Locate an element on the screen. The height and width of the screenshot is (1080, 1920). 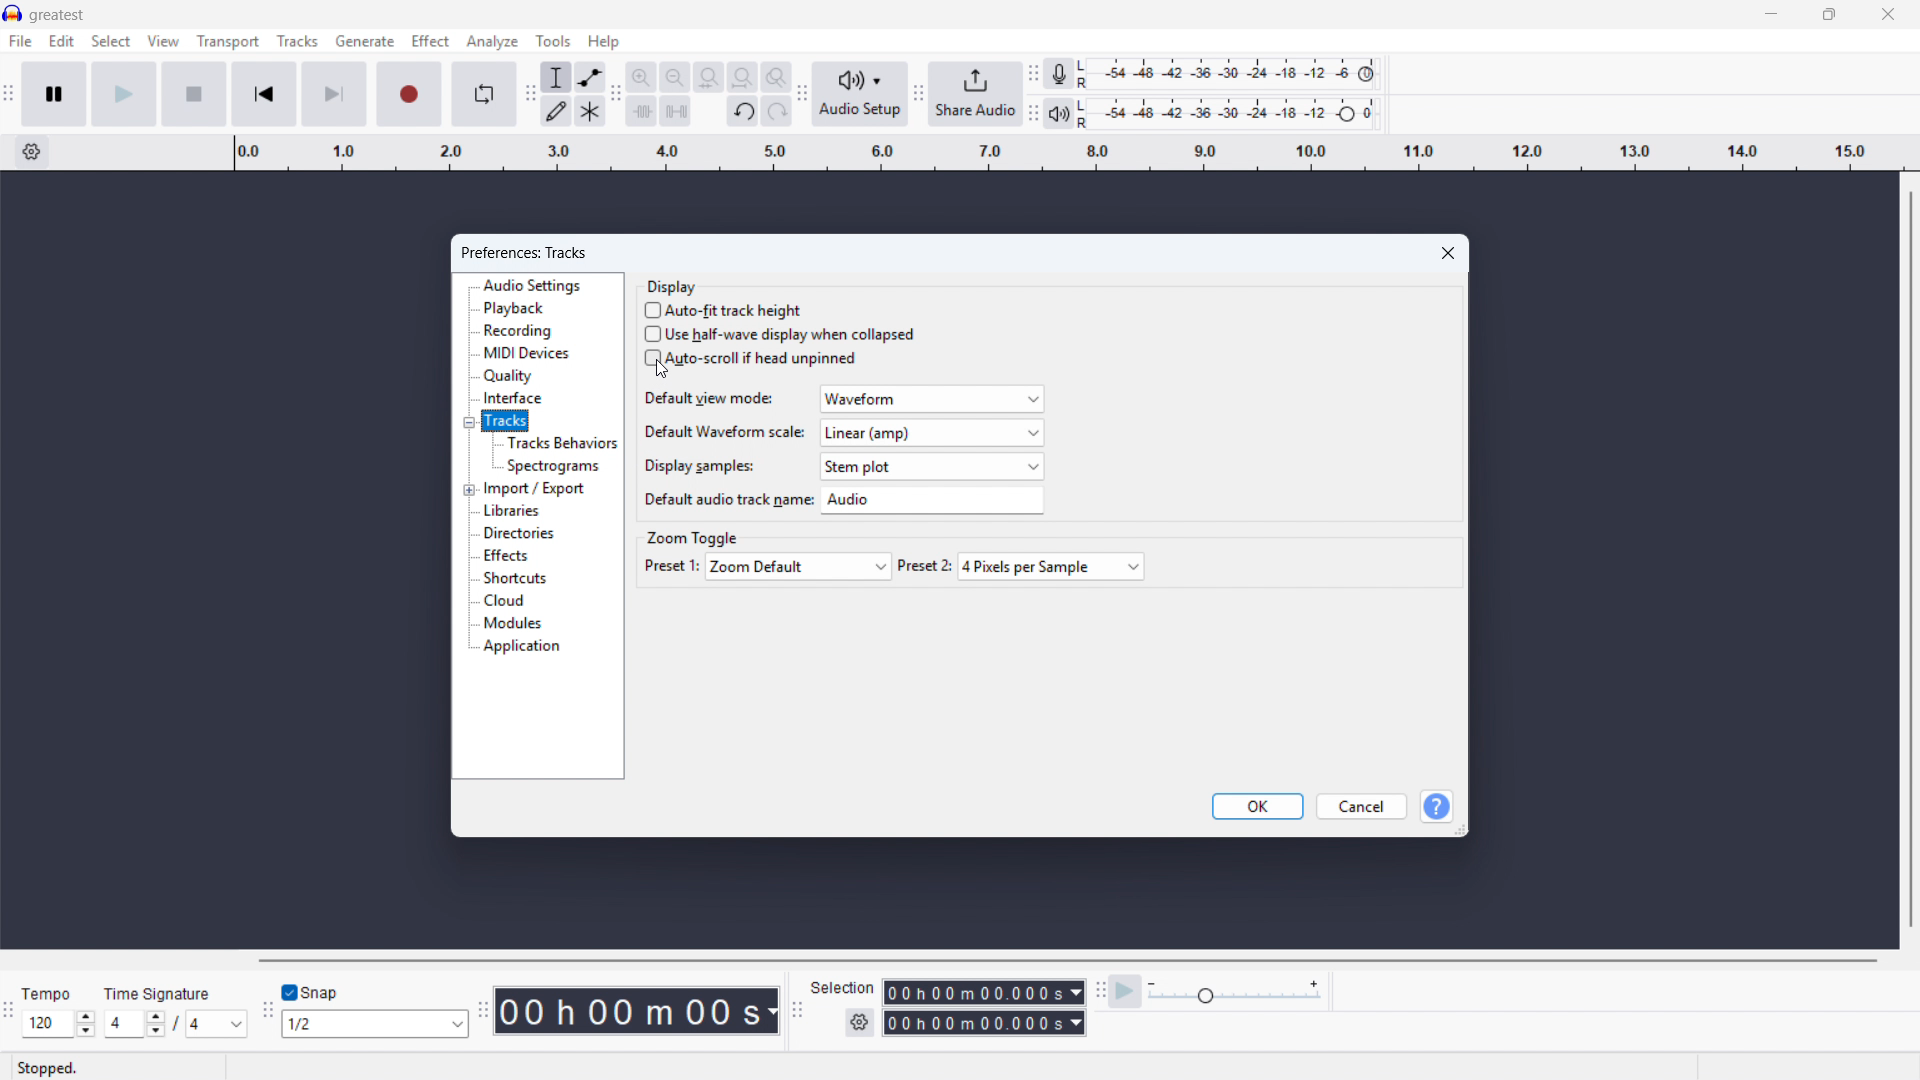
Snapping toolbar  is located at coordinates (269, 1012).